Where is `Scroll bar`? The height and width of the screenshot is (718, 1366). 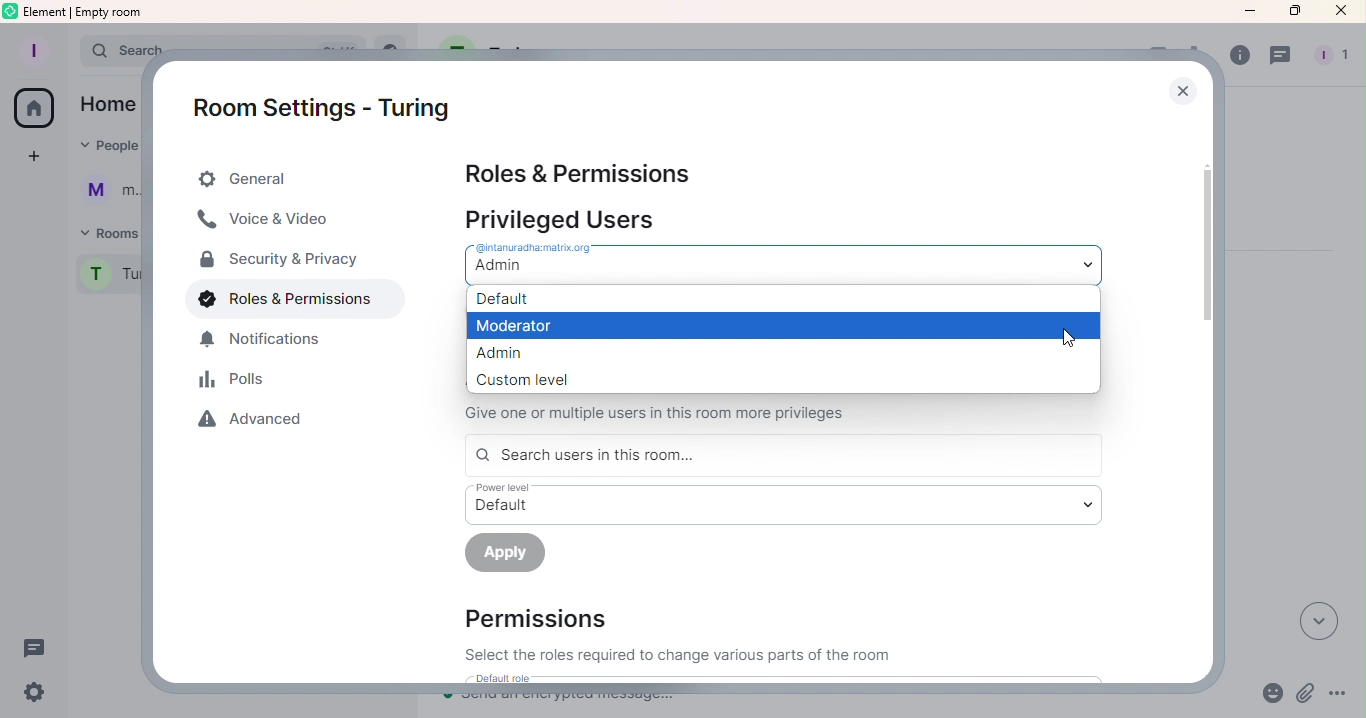
Scroll bar is located at coordinates (1203, 384).